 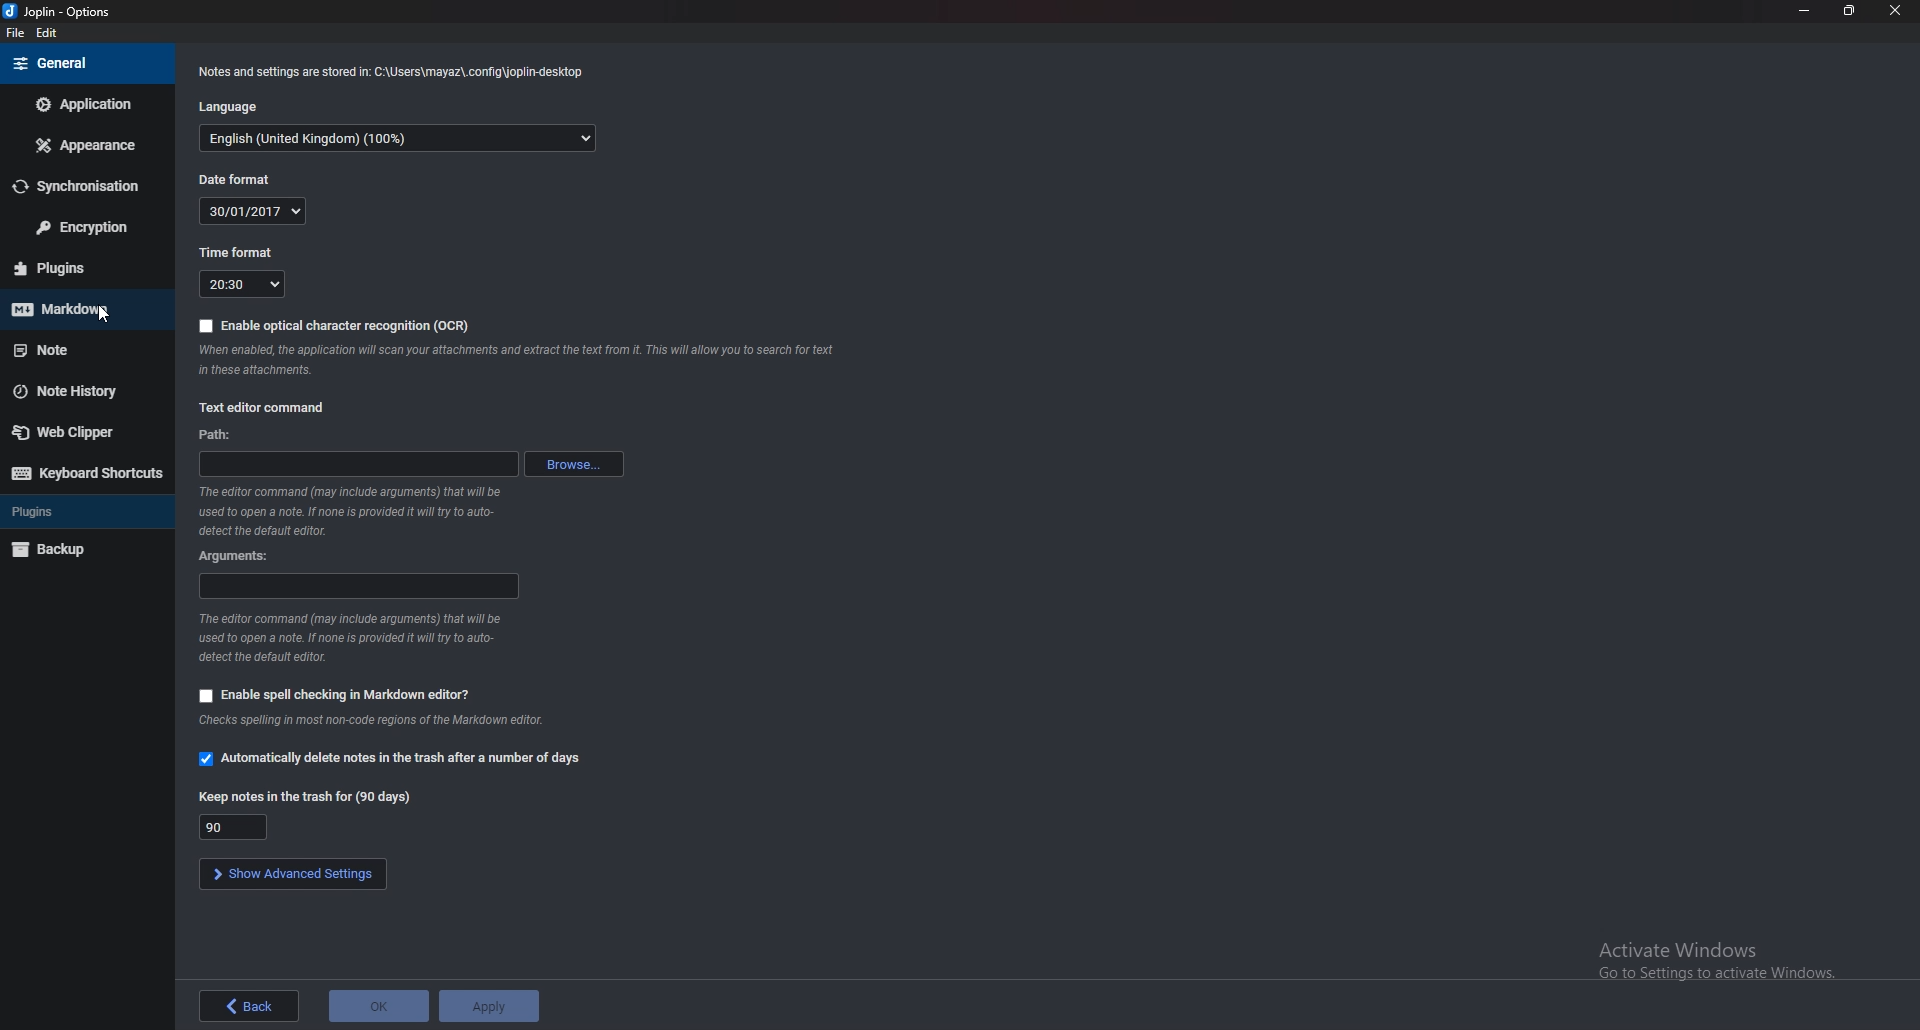 I want to click on general, so click(x=88, y=64).